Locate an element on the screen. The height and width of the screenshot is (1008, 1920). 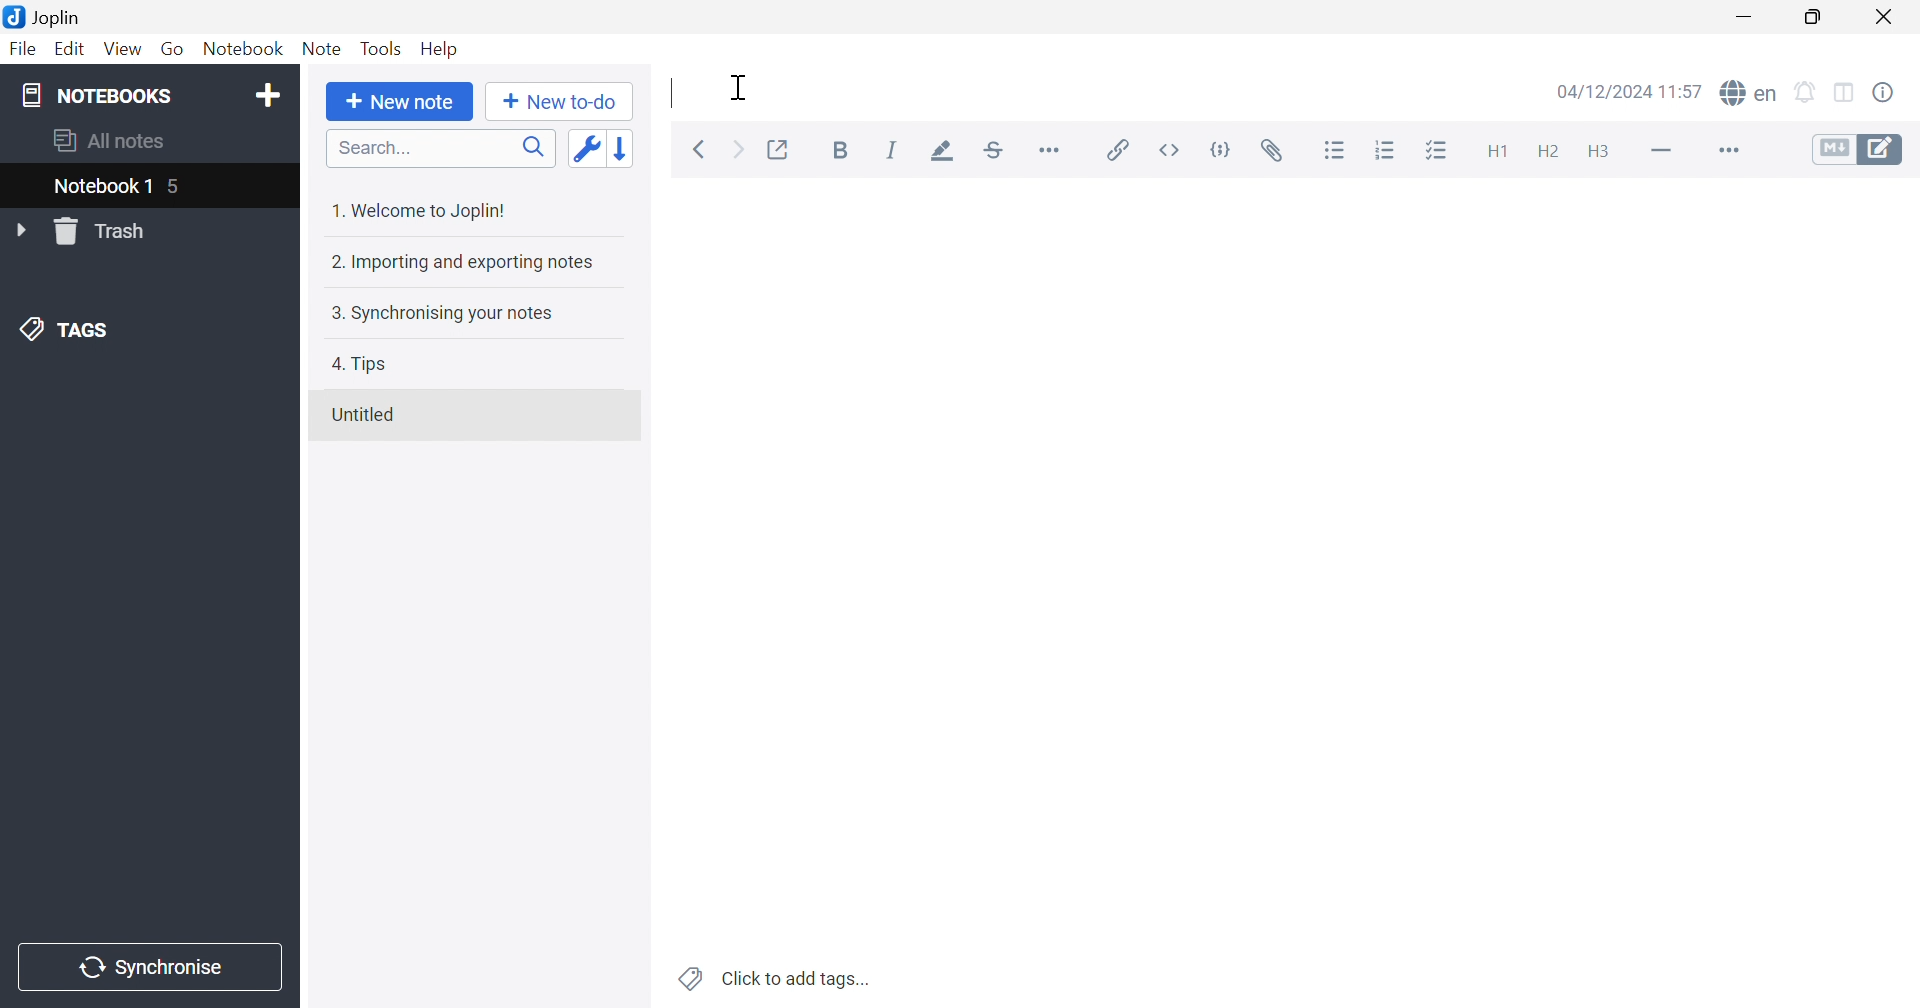
Synchronise is located at coordinates (149, 968).